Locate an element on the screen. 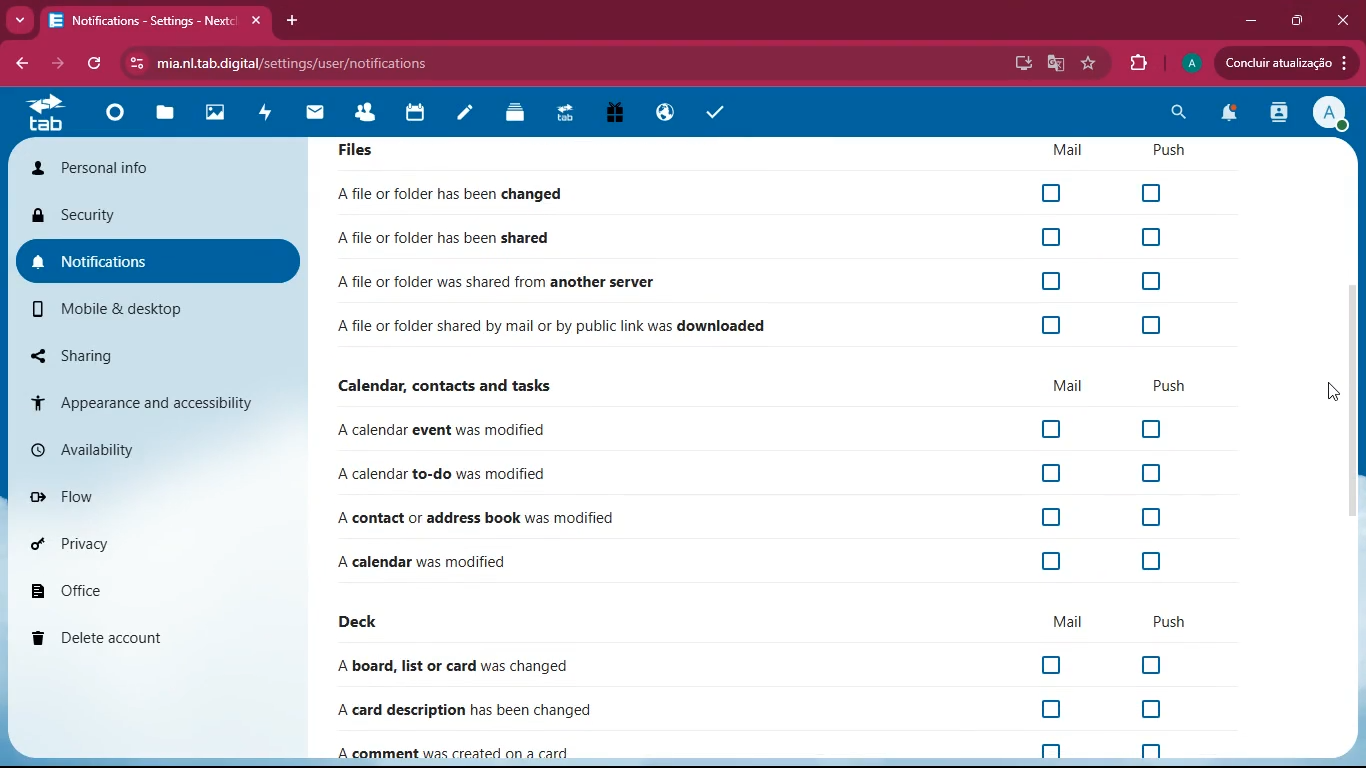 Image resolution: width=1366 pixels, height=768 pixels. Checkbox is located at coordinates (1155, 279).